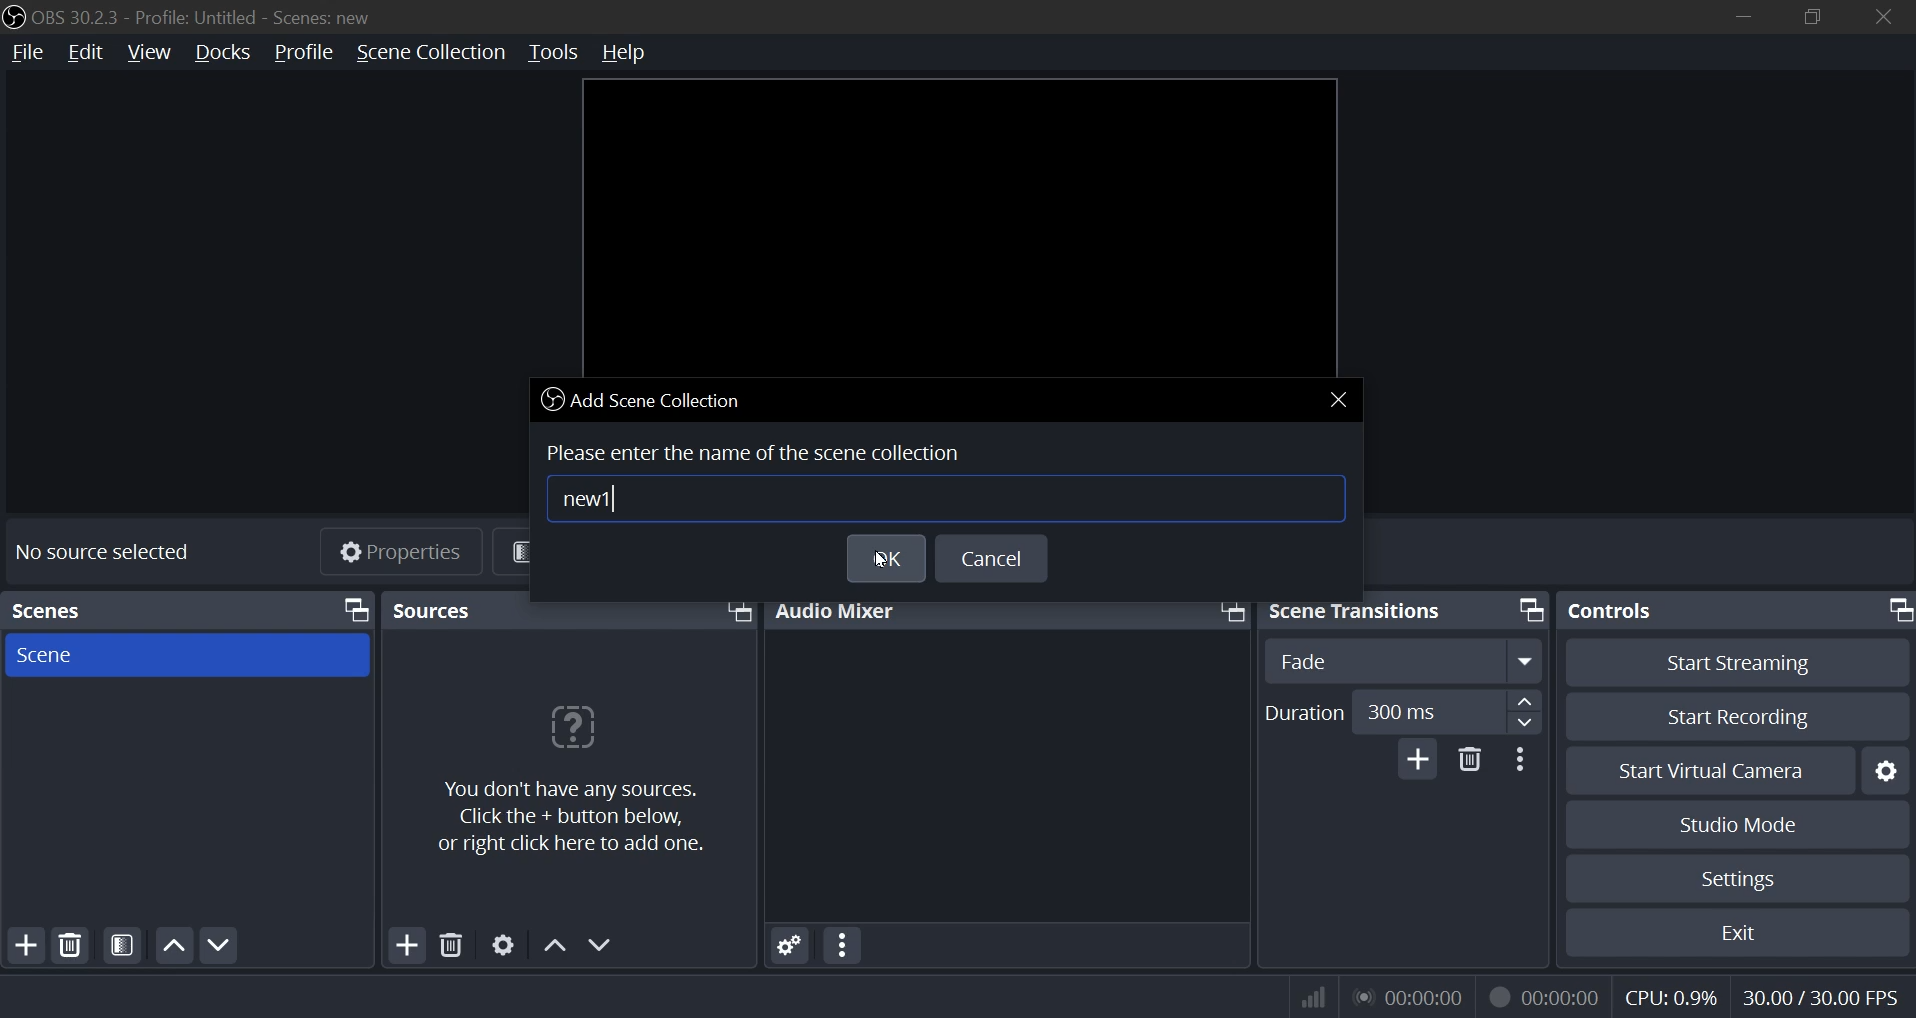  What do you see at coordinates (450, 946) in the screenshot?
I see `delete` at bounding box center [450, 946].